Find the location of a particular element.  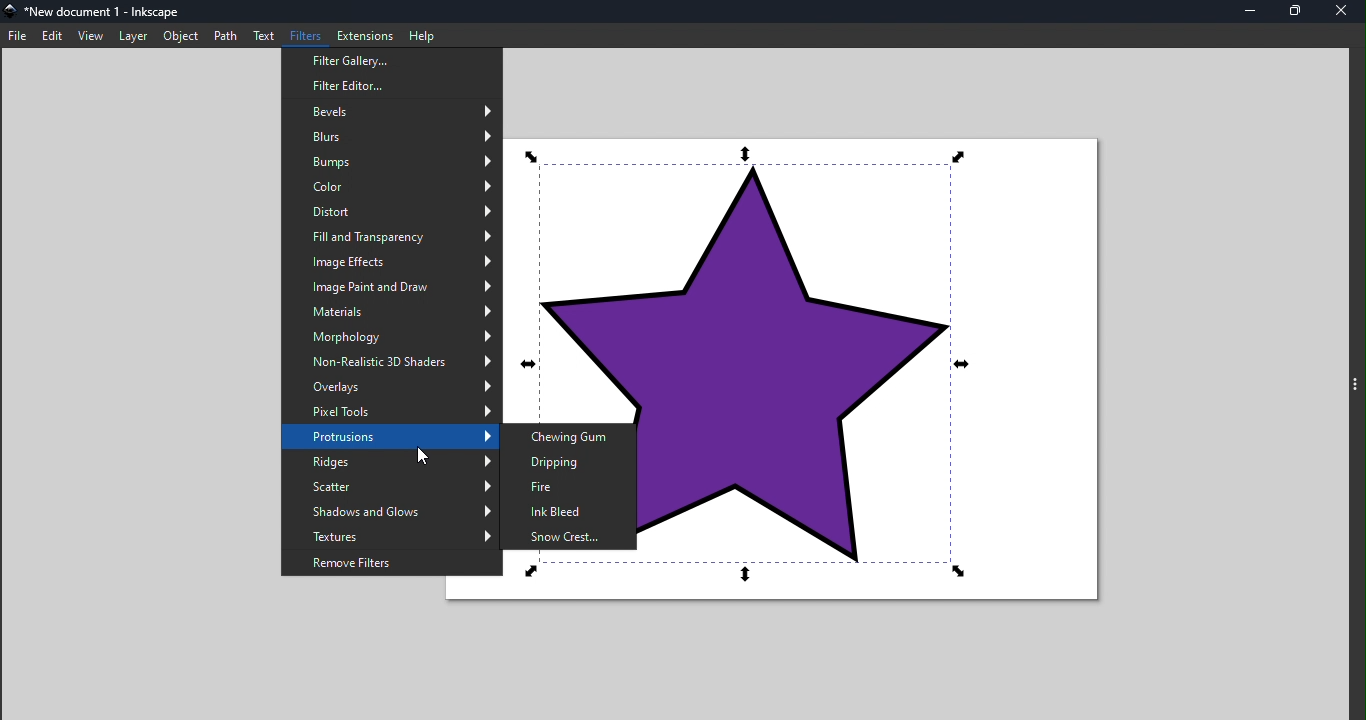

Morphology is located at coordinates (393, 339).